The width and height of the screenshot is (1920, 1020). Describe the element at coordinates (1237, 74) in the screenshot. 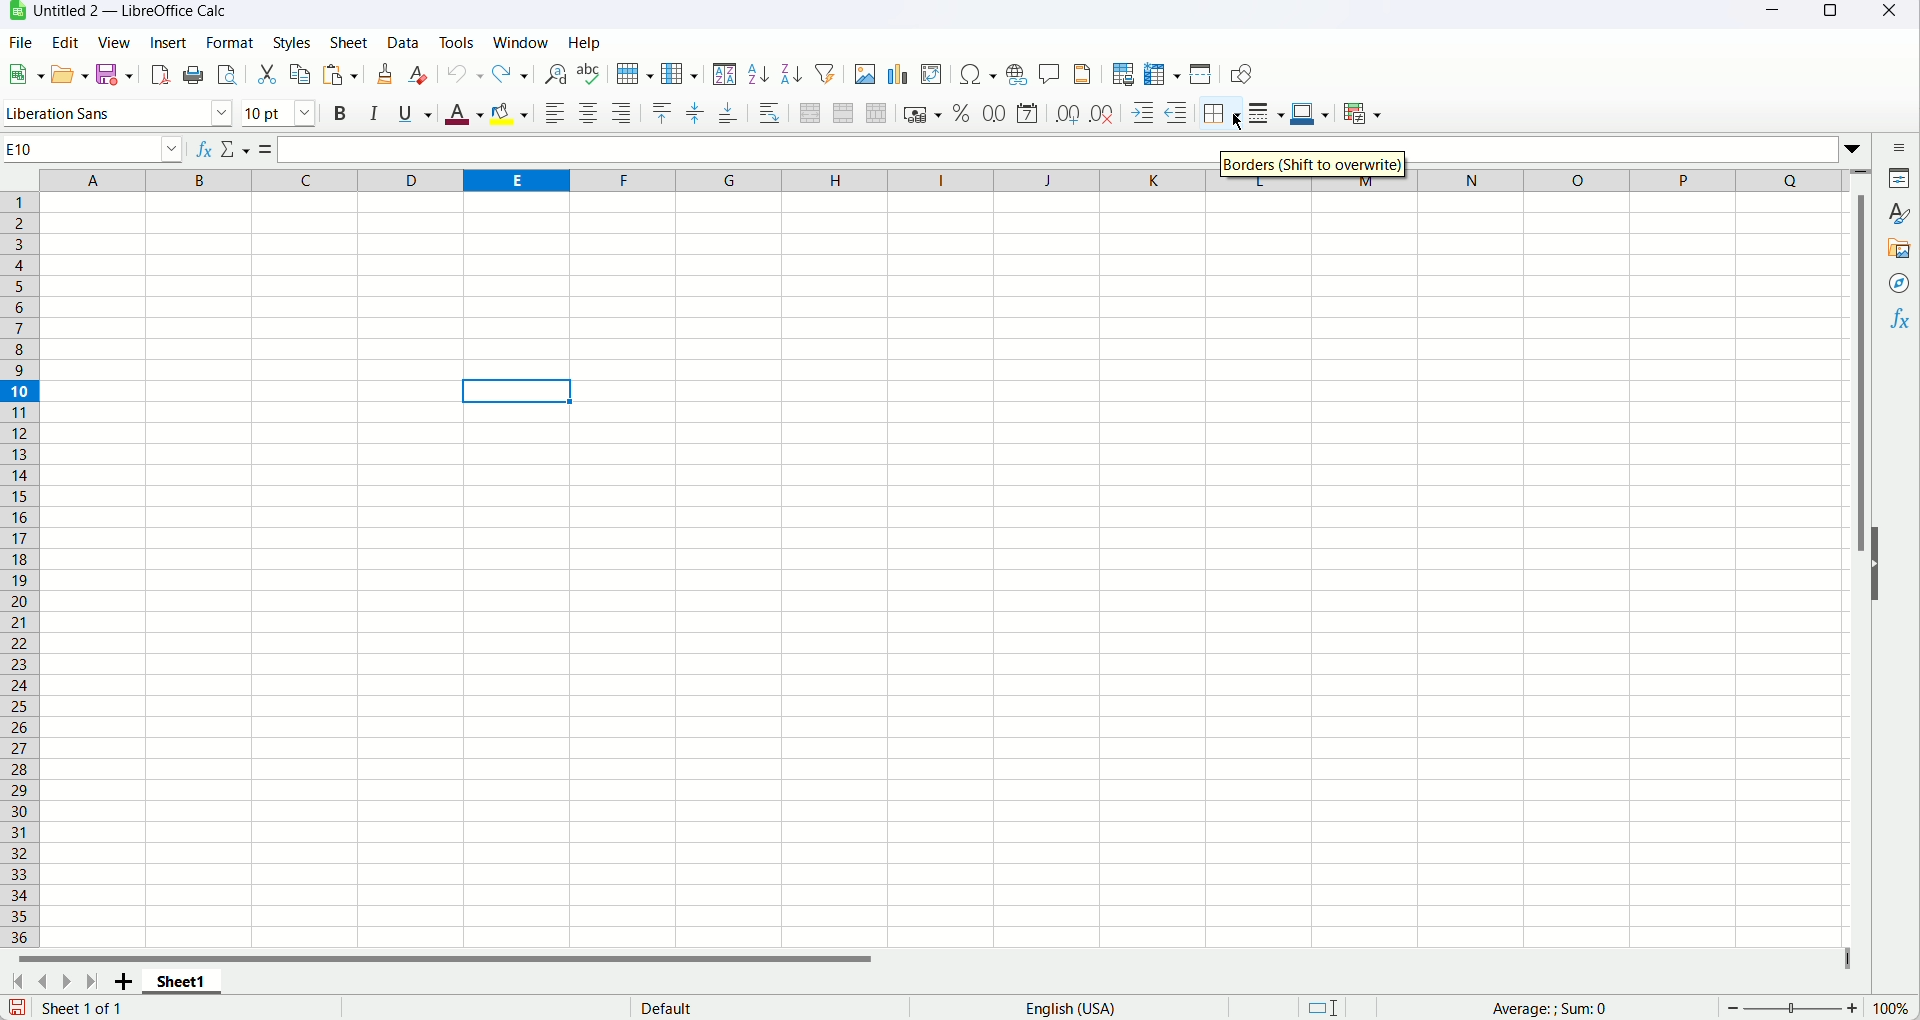

I see `Show draw functions` at that location.